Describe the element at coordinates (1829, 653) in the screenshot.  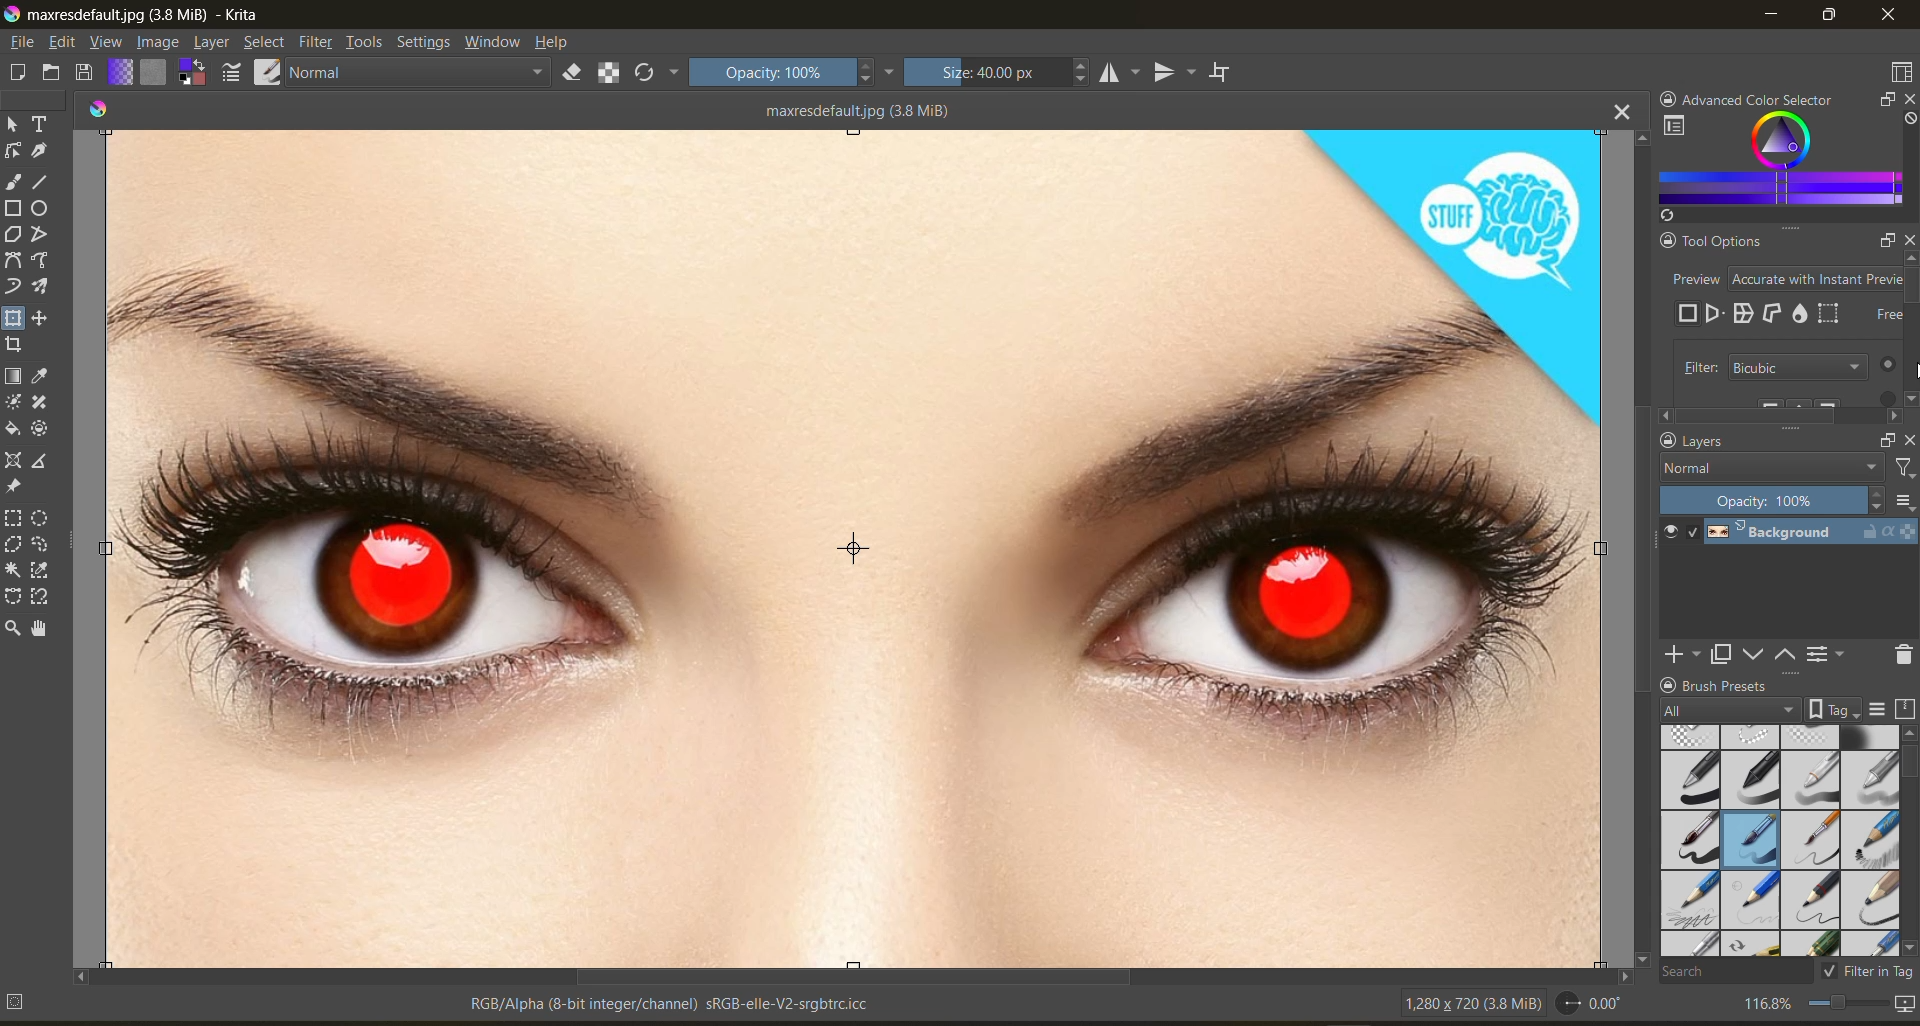
I see `view or change the layer properties` at that location.